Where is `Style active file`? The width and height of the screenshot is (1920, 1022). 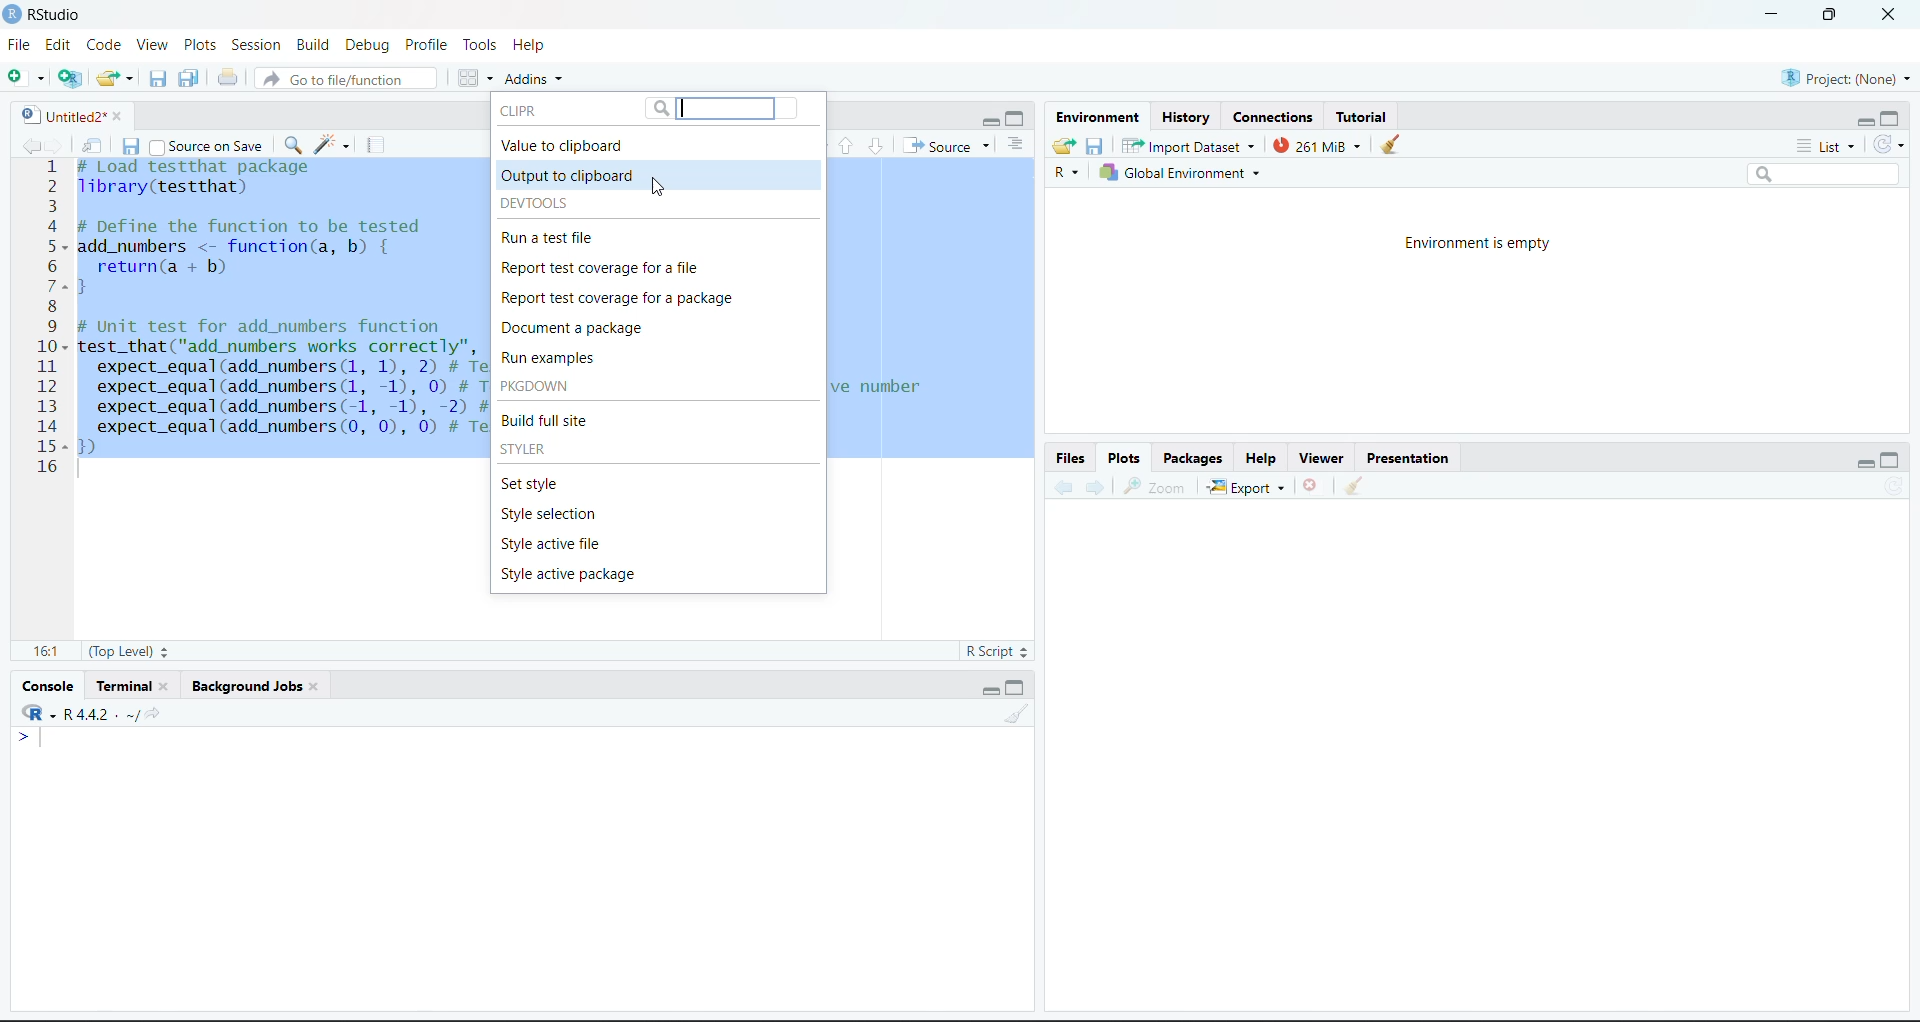 Style active file is located at coordinates (551, 544).